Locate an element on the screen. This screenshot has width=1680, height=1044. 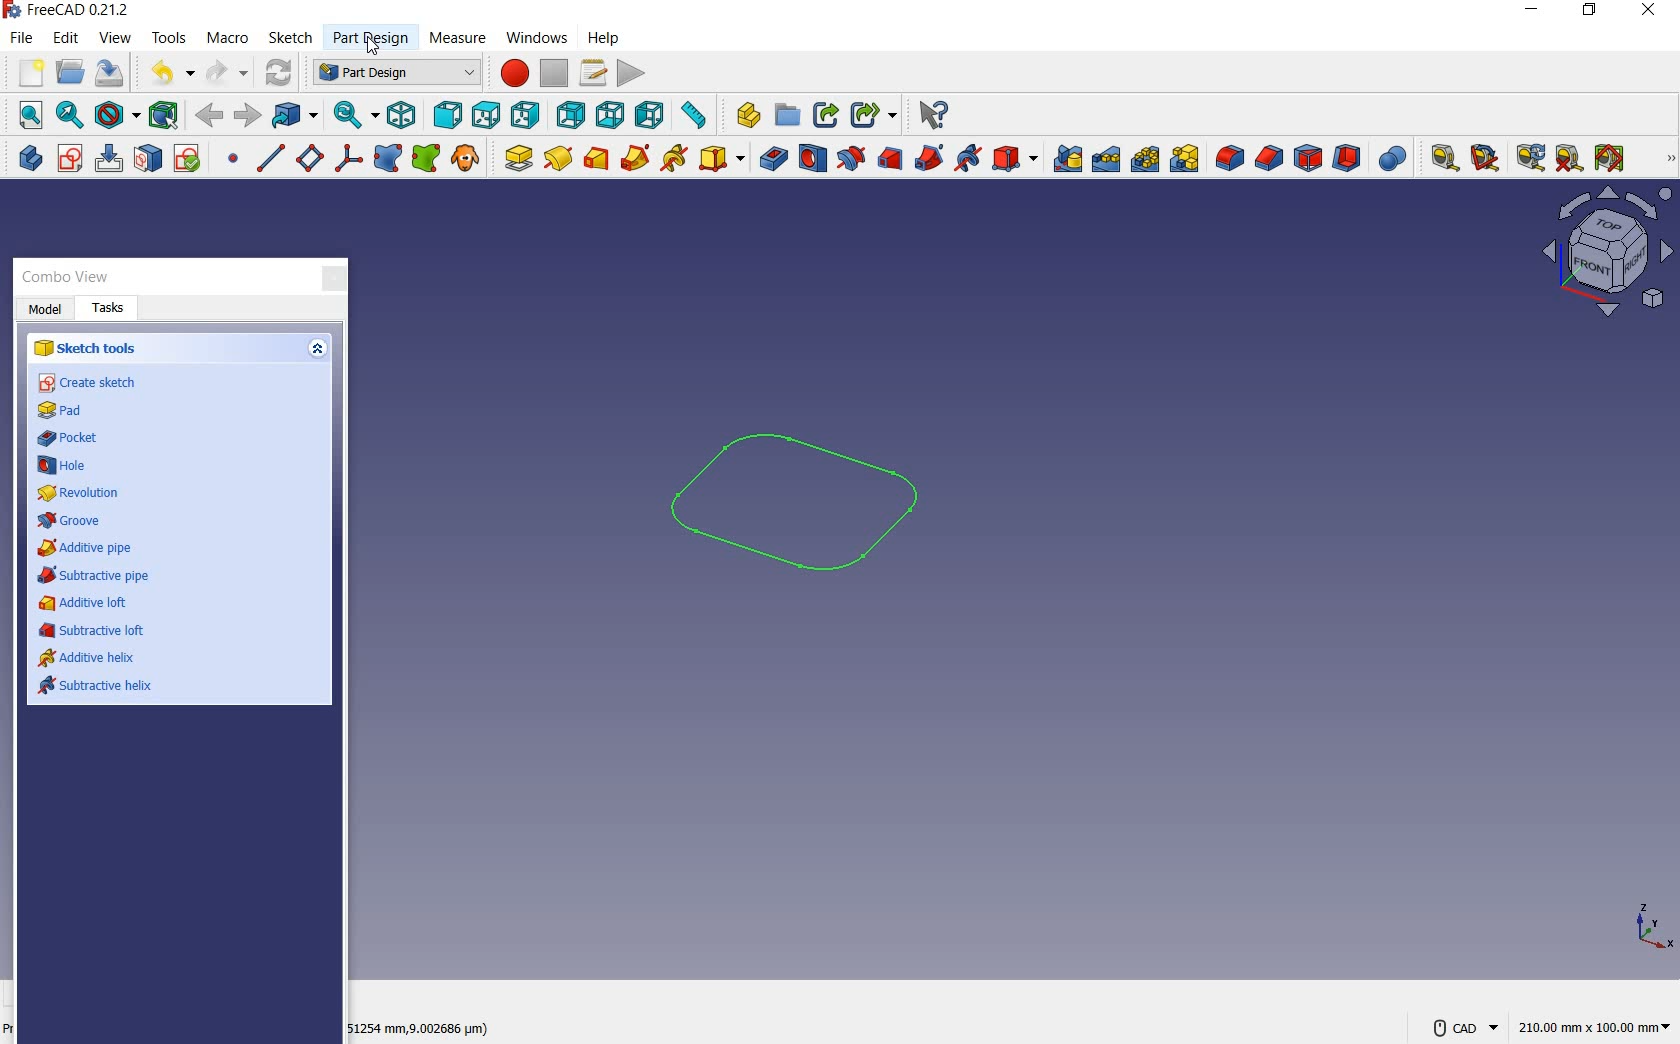
subtractive pipe is located at coordinates (94, 575).